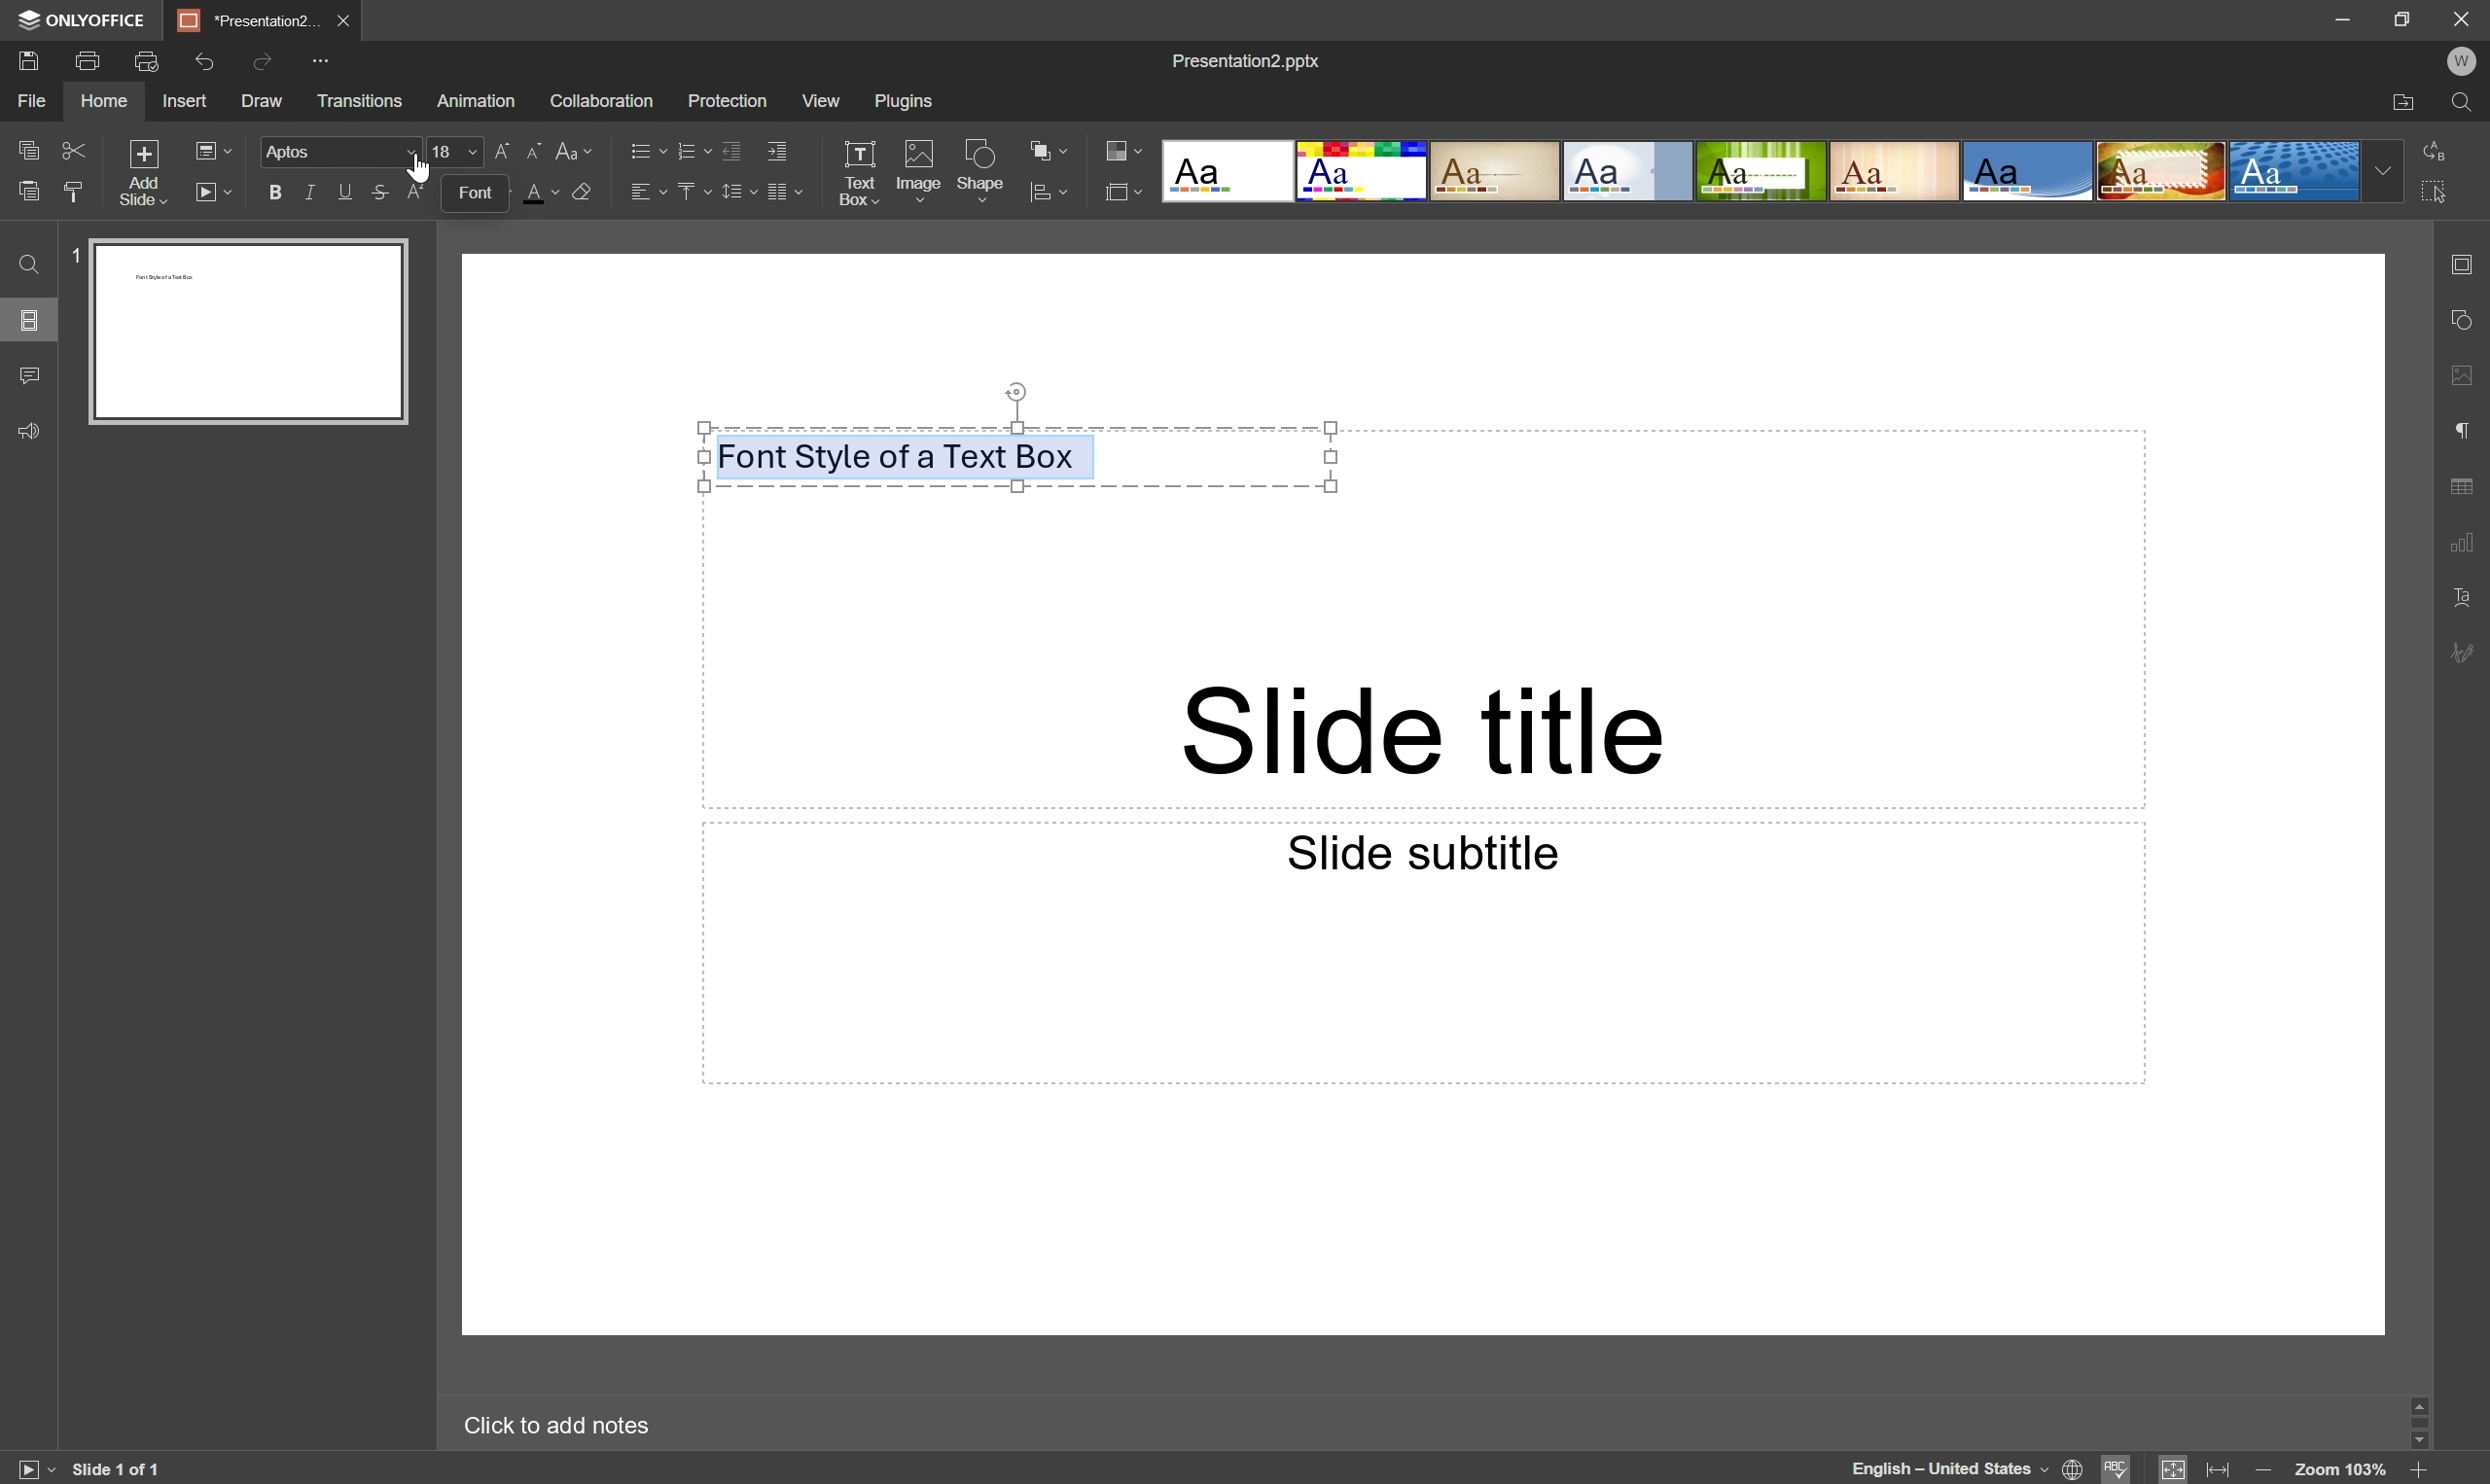 The image size is (2490, 1484). What do you see at coordinates (104, 101) in the screenshot?
I see `Home` at bounding box center [104, 101].